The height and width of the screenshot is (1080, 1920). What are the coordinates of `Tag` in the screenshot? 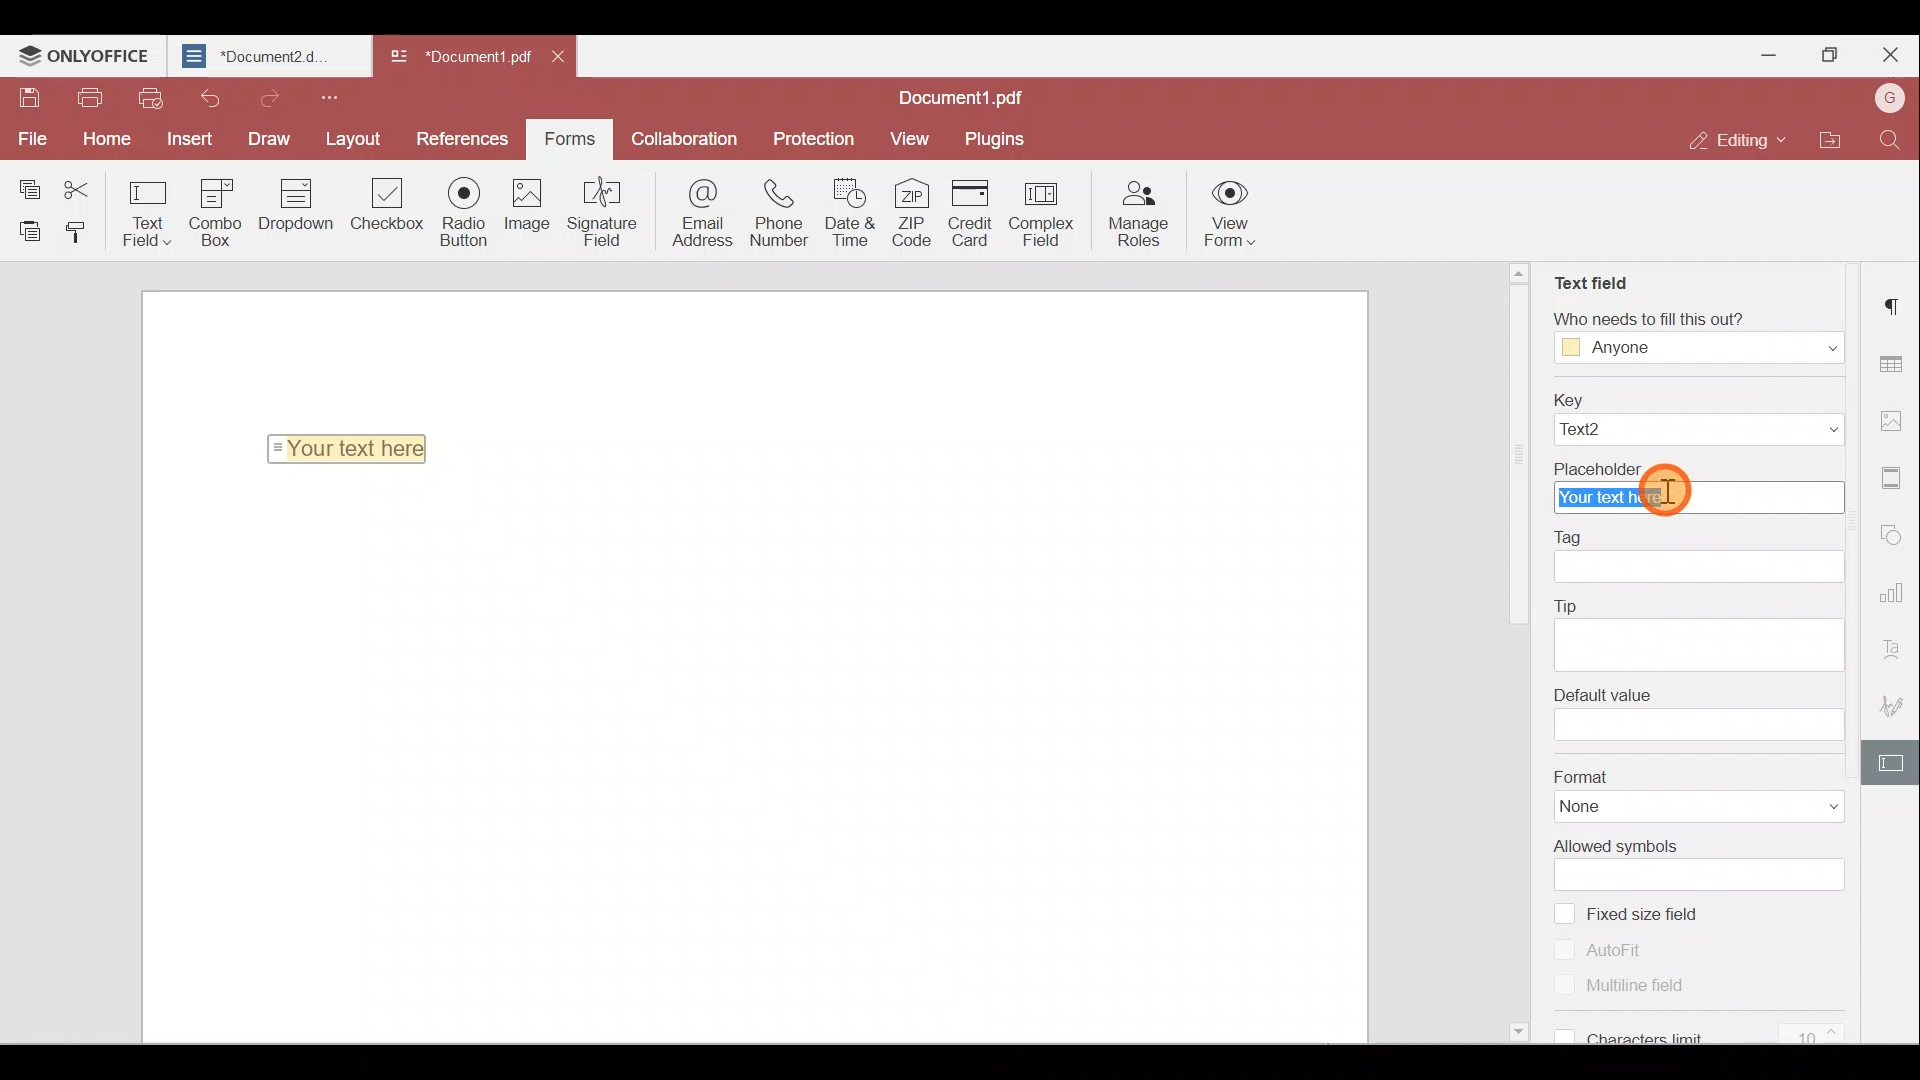 It's located at (1579, 535).